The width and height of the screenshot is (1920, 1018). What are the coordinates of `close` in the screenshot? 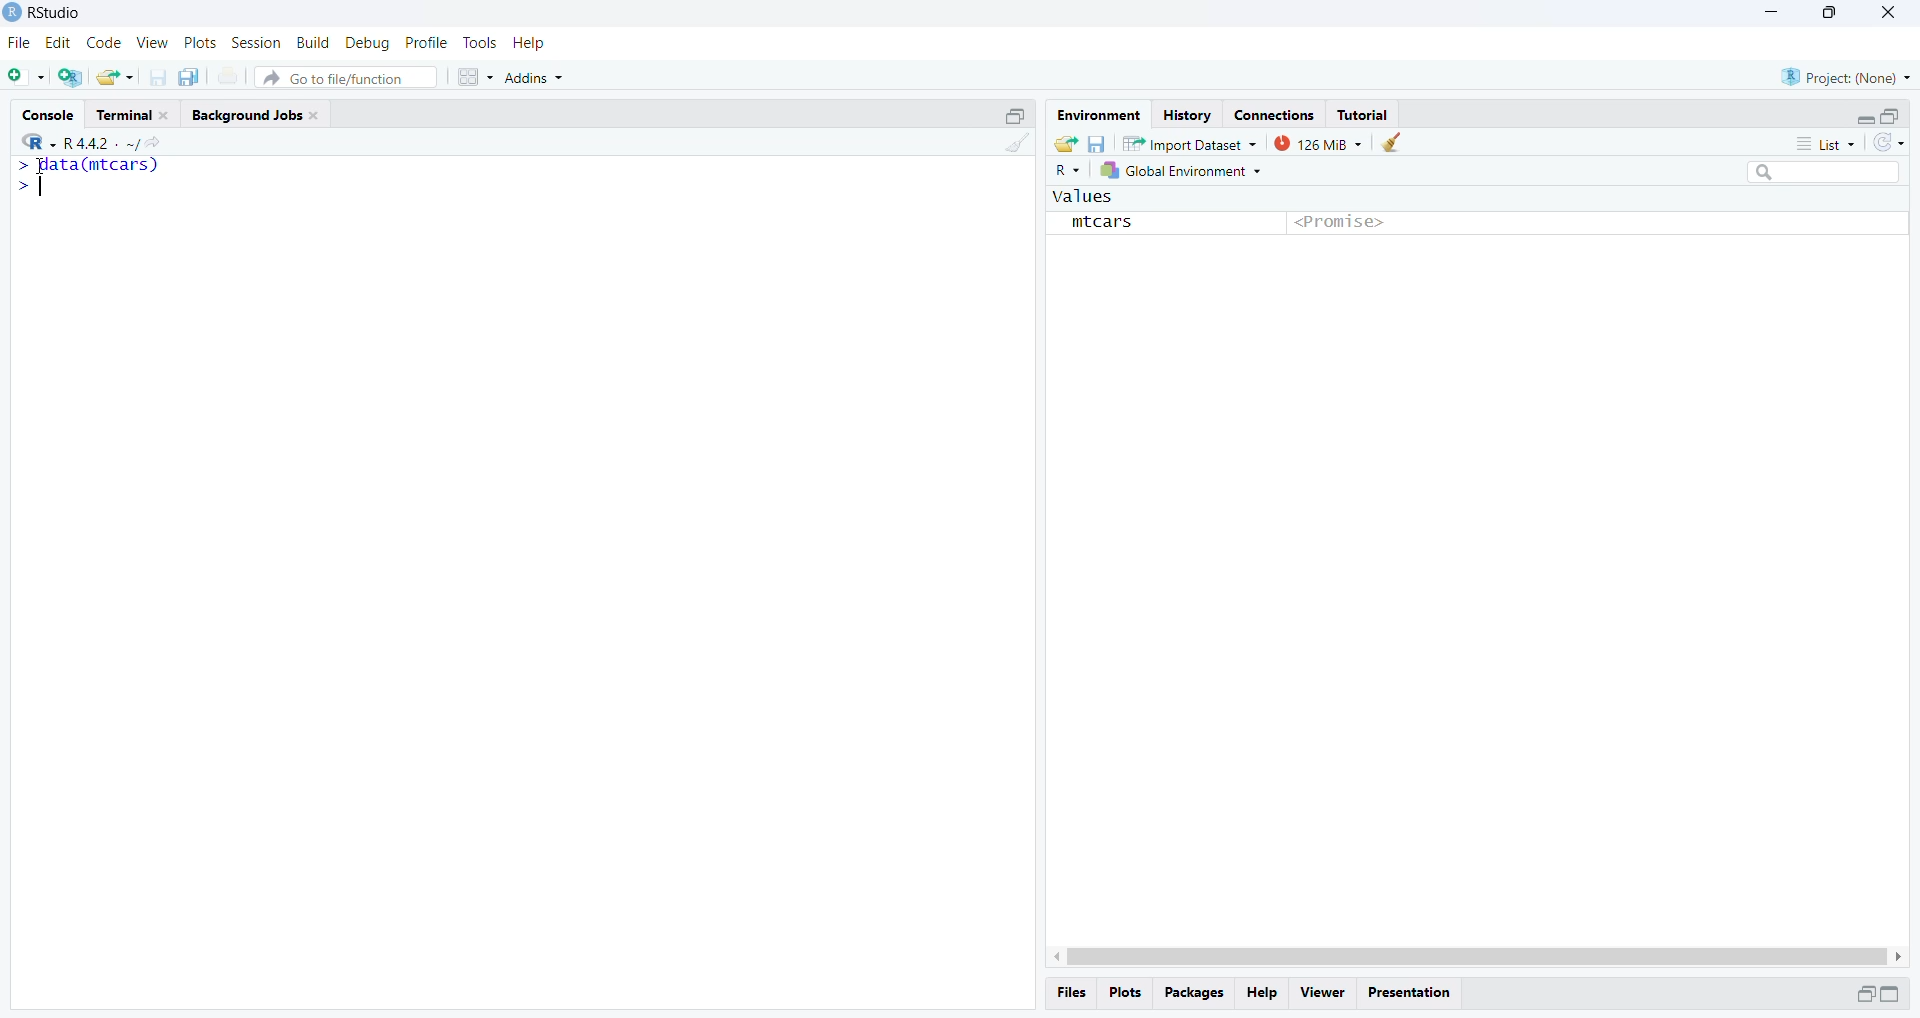 It's located at (1887, 15).